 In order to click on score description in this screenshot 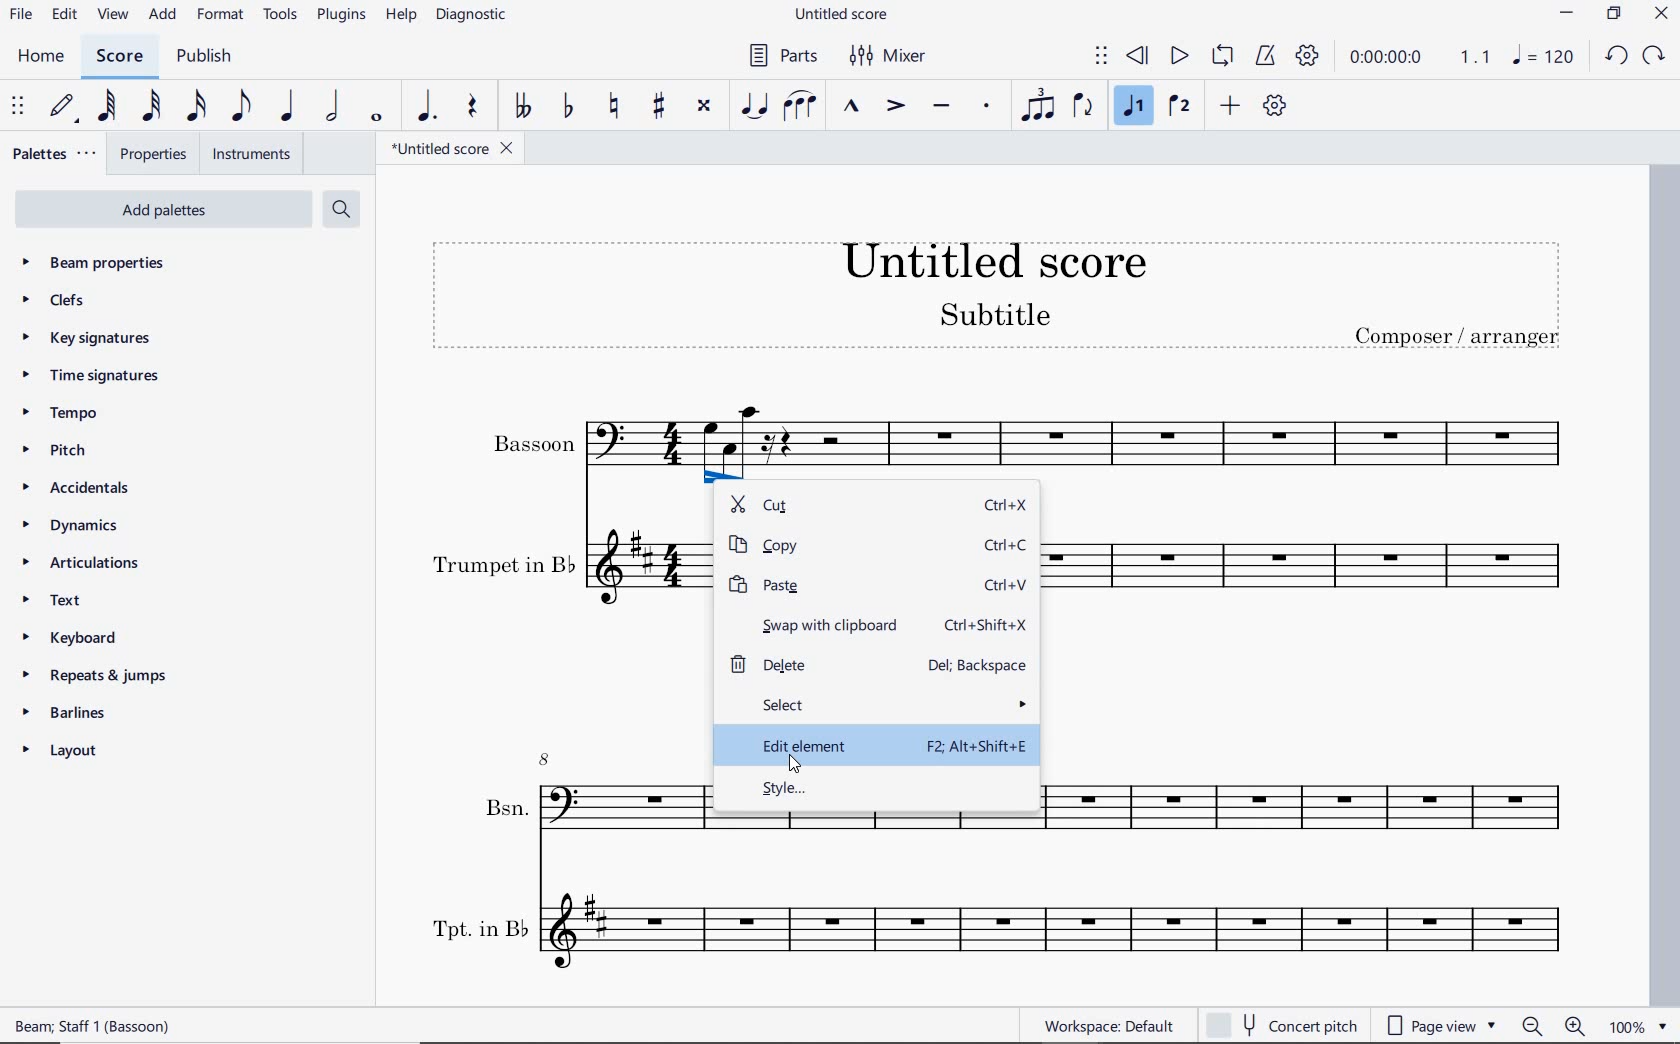, I will do `click(100, 1024)`.